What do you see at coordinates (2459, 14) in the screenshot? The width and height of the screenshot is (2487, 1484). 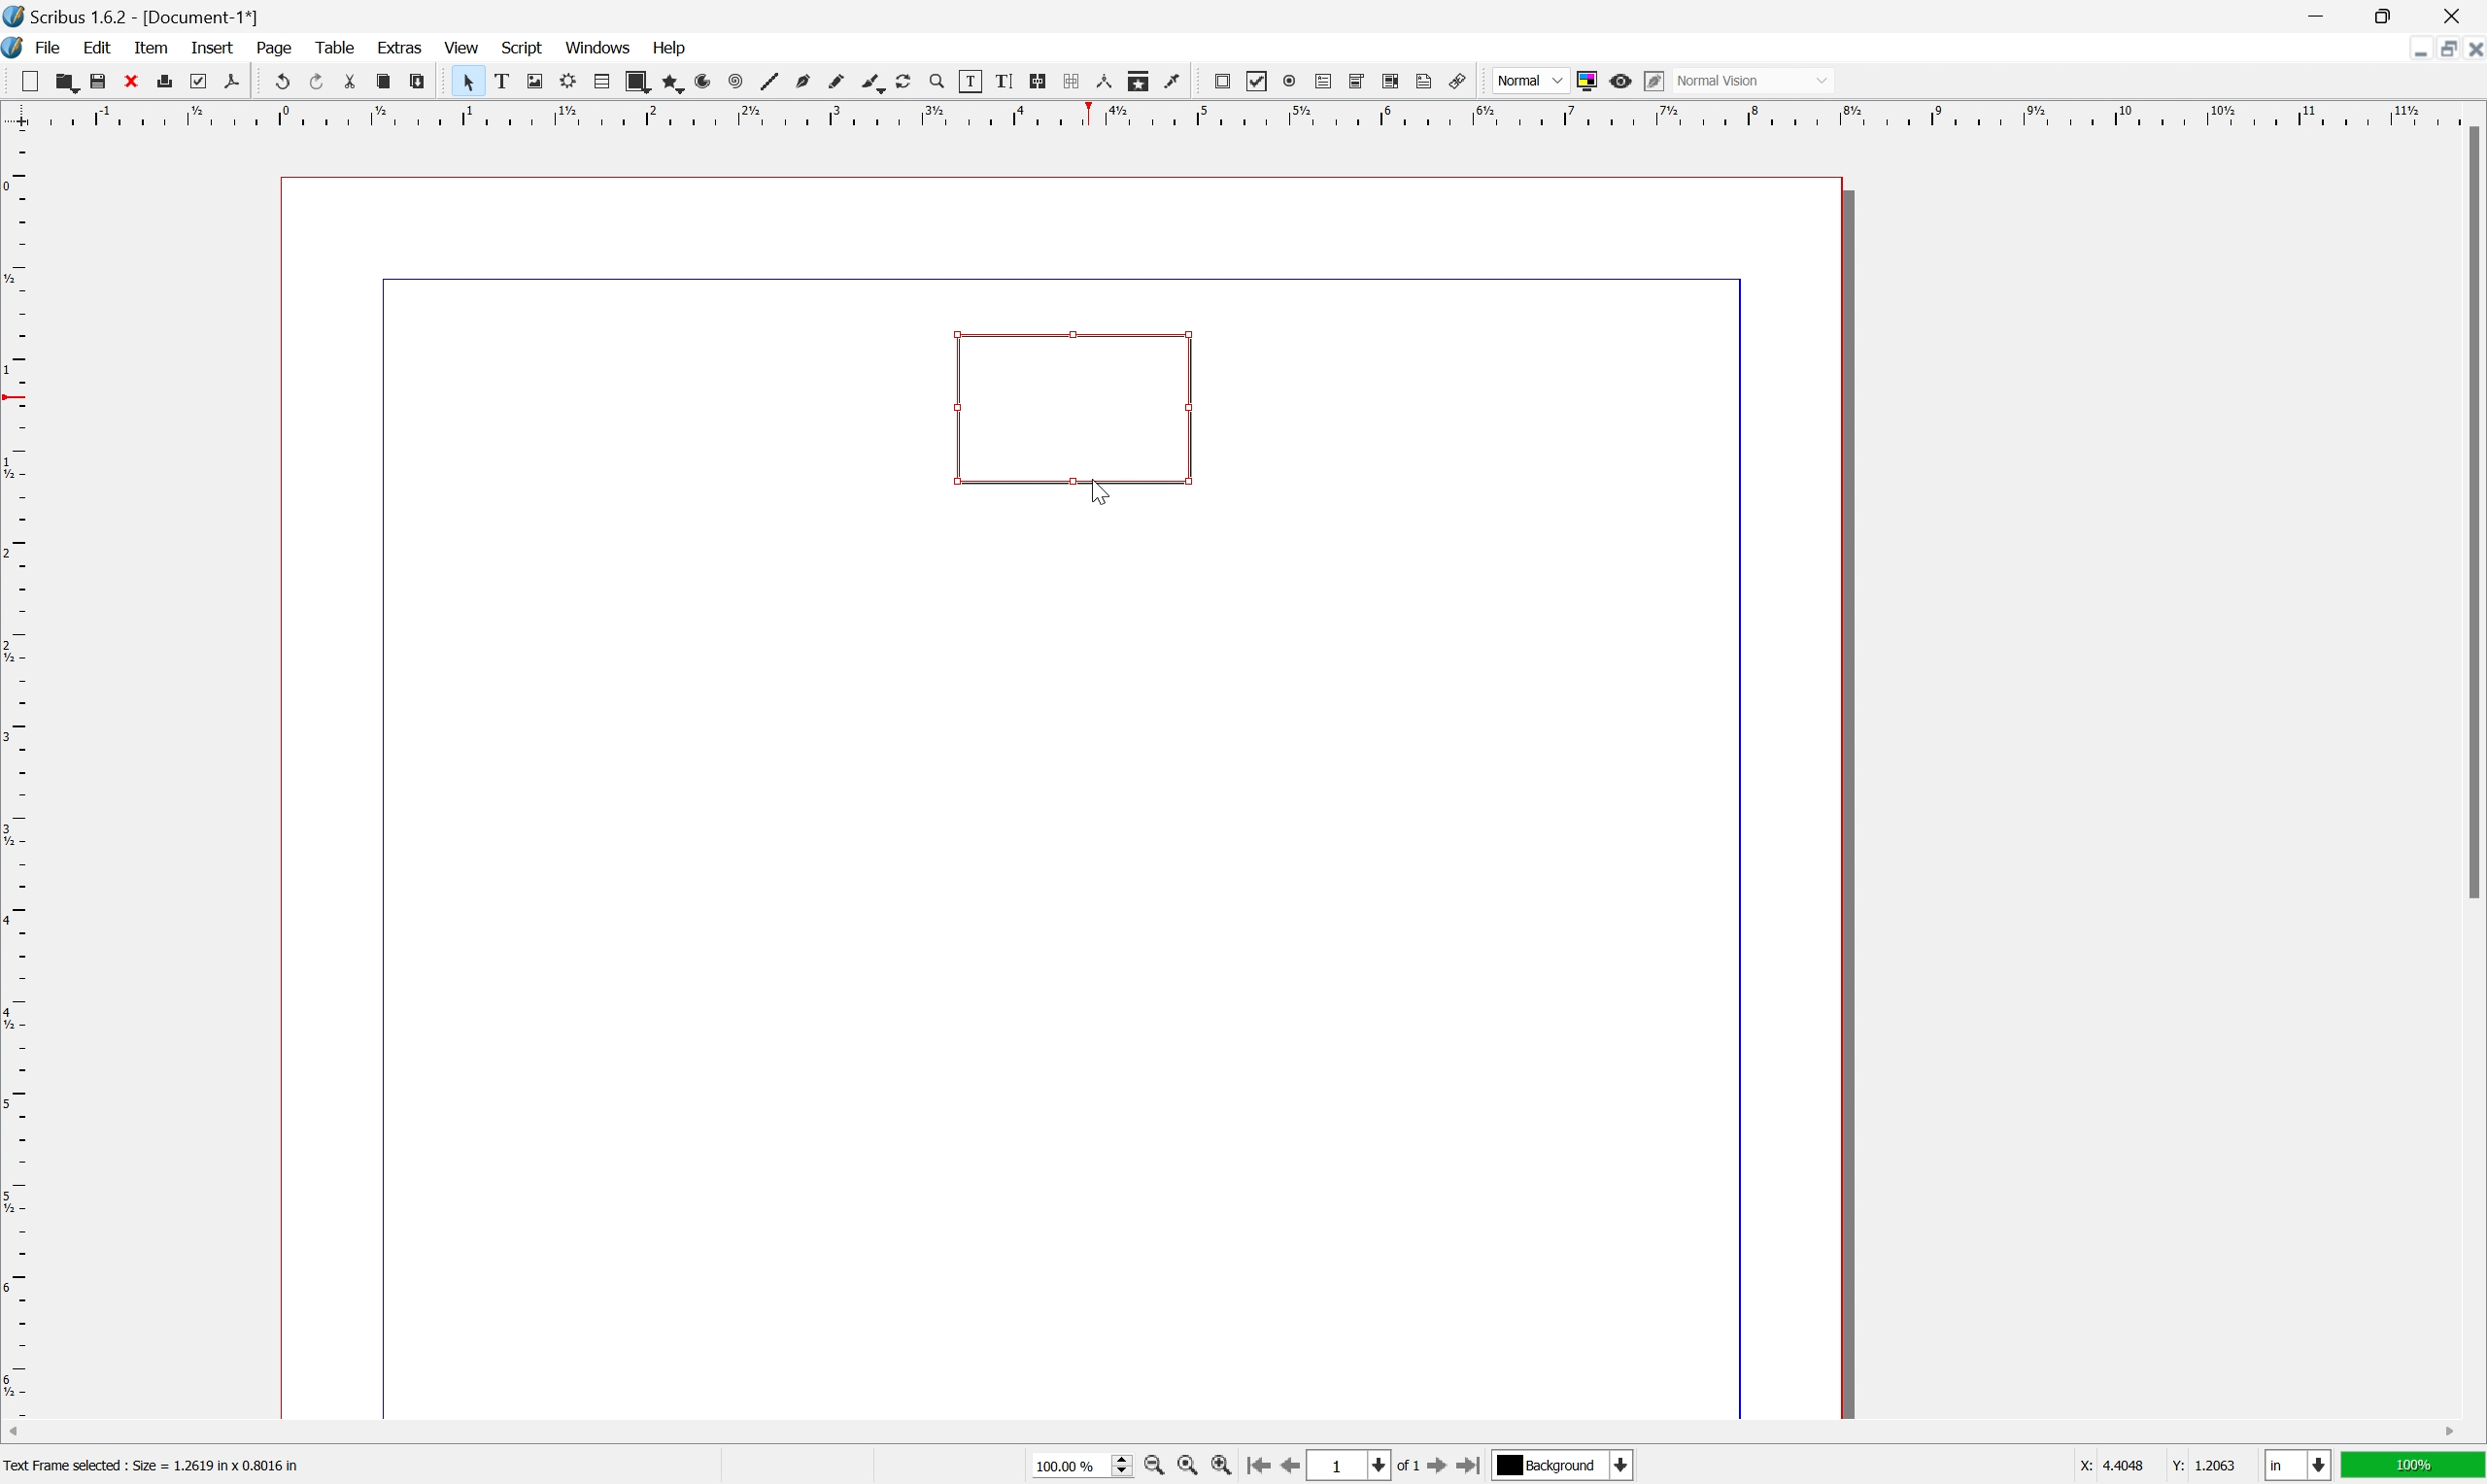 I see `close` at bounding box center [2459, 14].